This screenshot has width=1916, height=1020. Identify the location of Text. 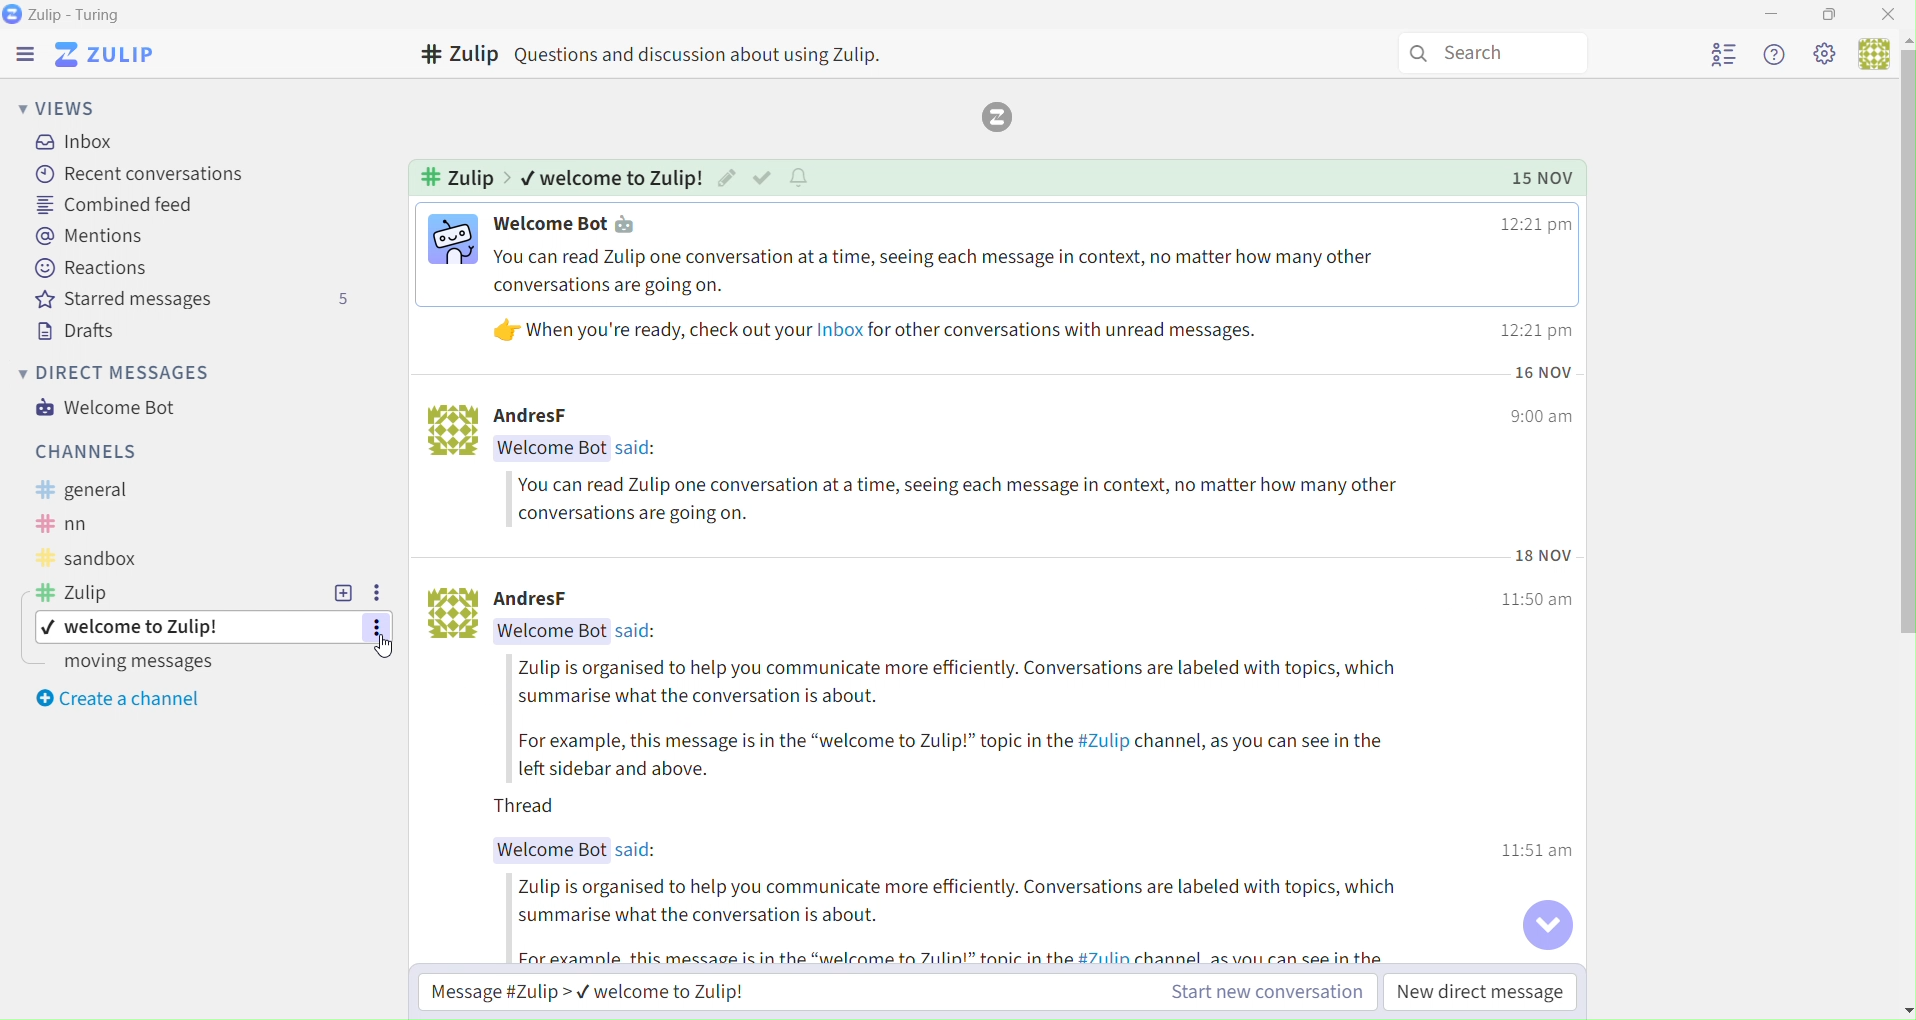
(965, 756).